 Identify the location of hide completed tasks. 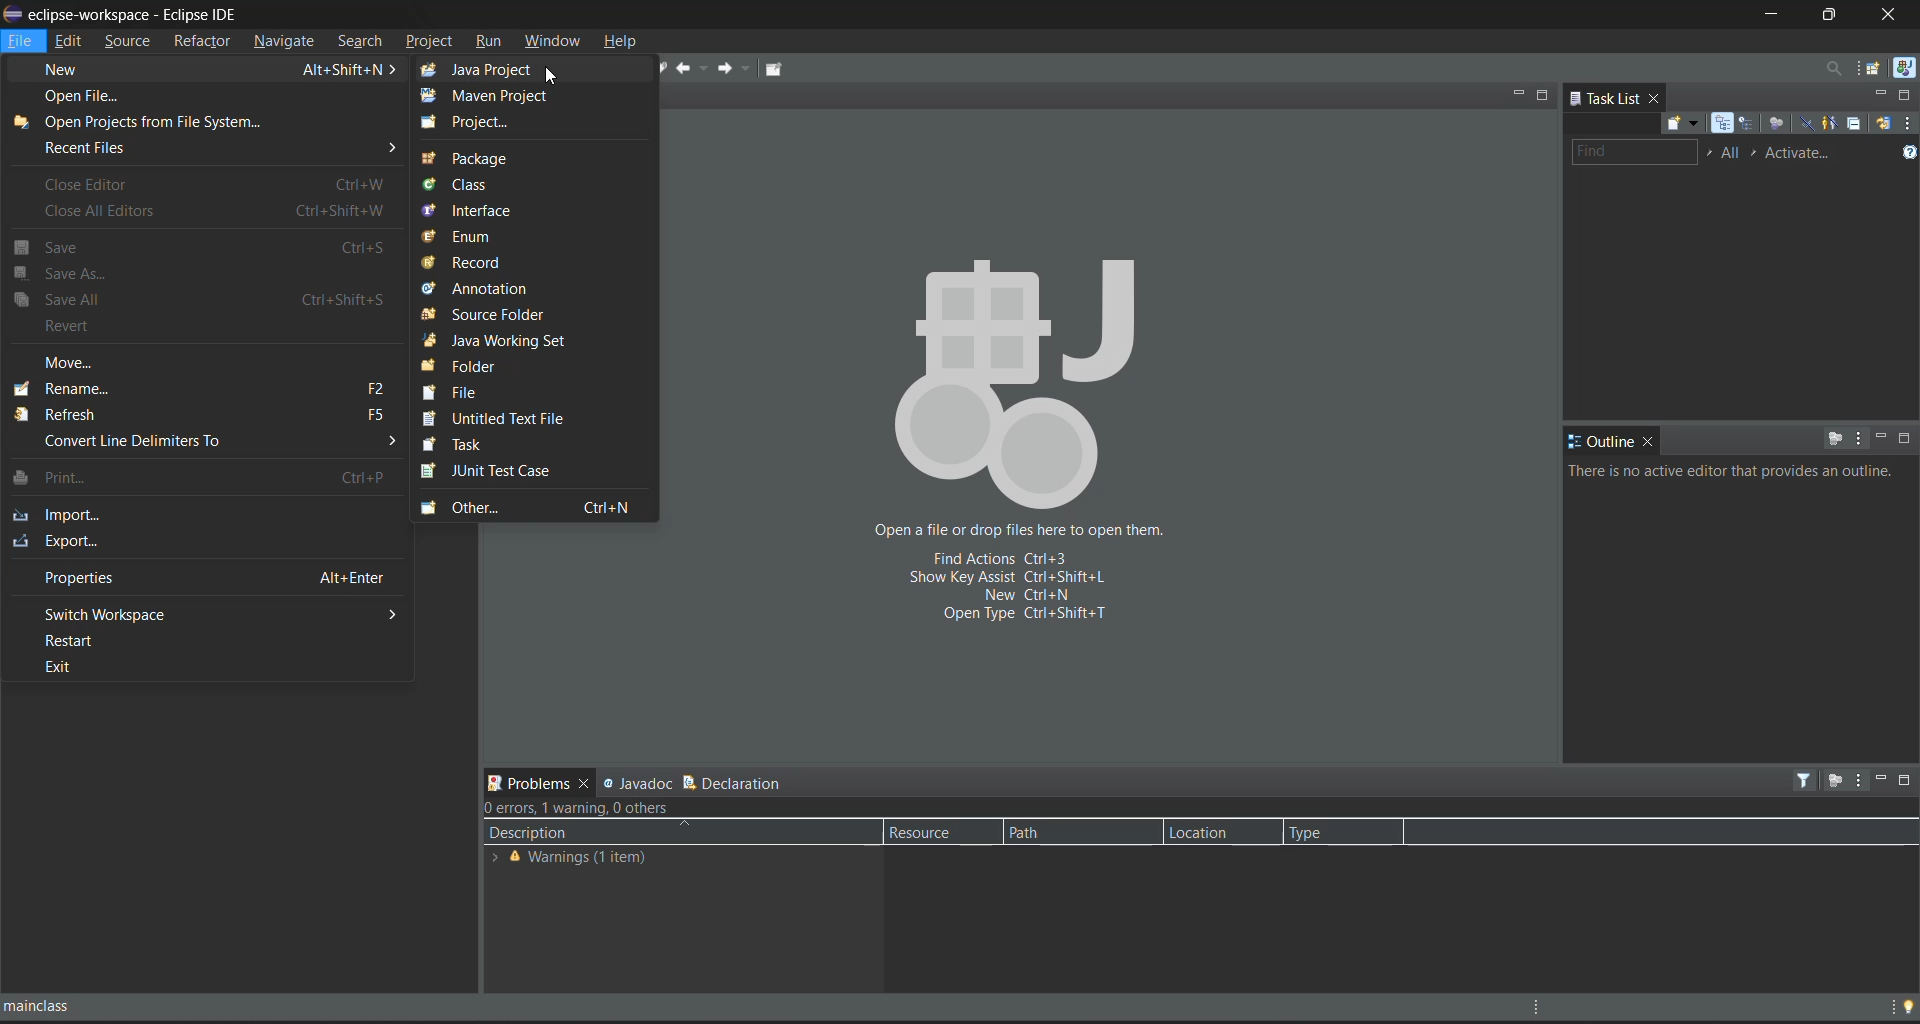
(1805, 122).